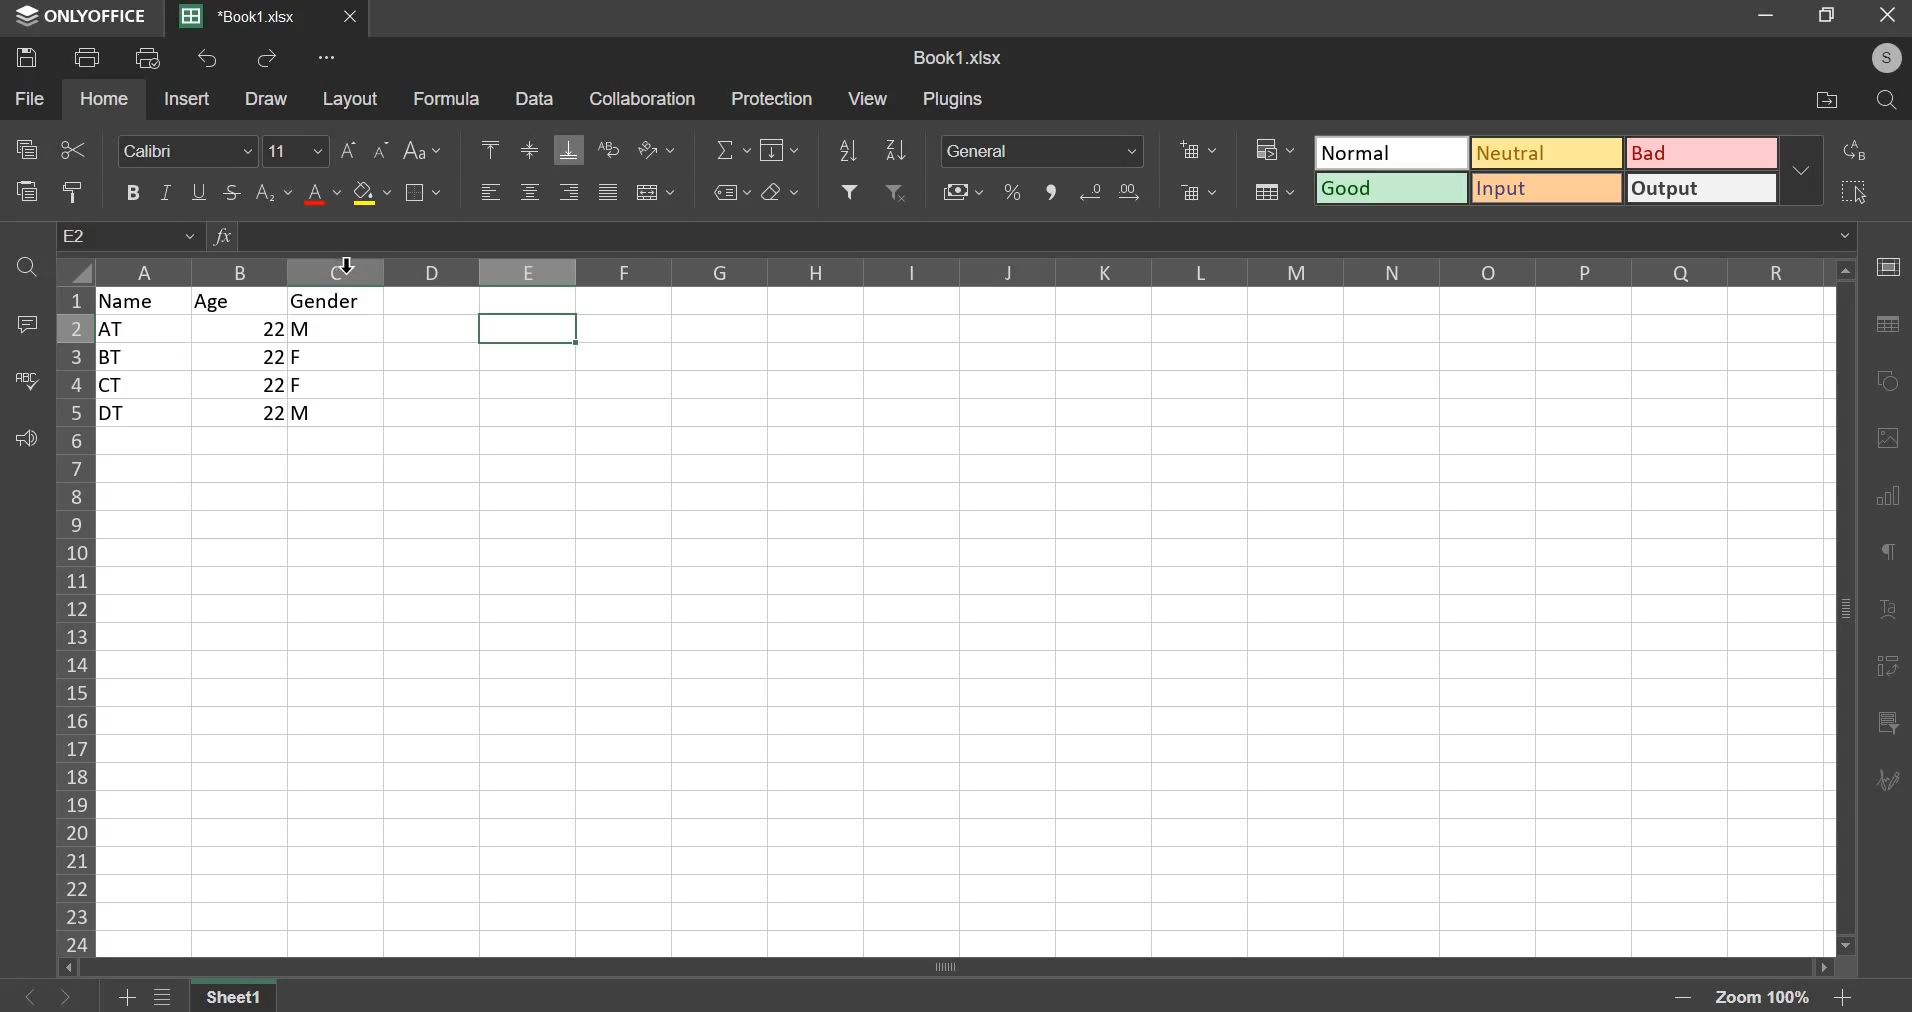 The image size is (1912, 1012). Describe the element at coordinates (267, 59) in the screenshot. I see `redo` at that location.